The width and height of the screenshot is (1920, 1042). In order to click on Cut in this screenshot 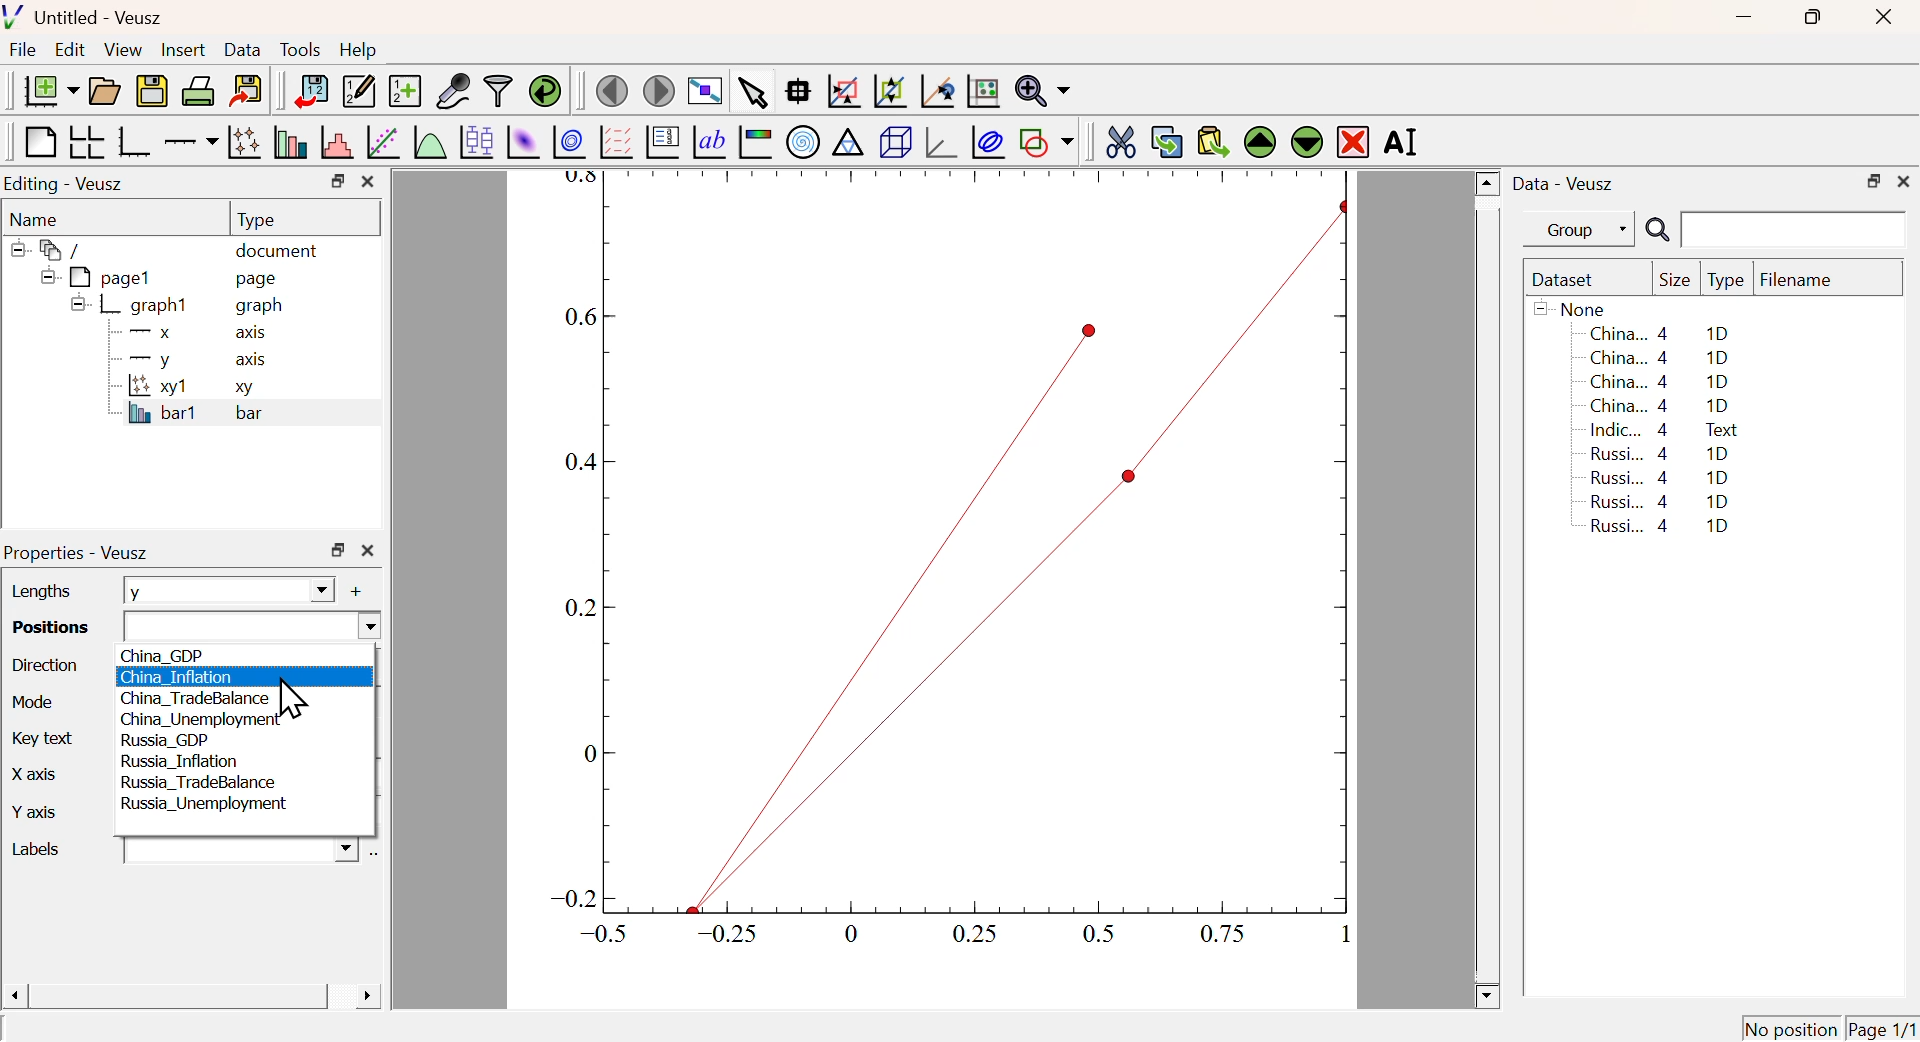, I will do `click(1120, 140)`.